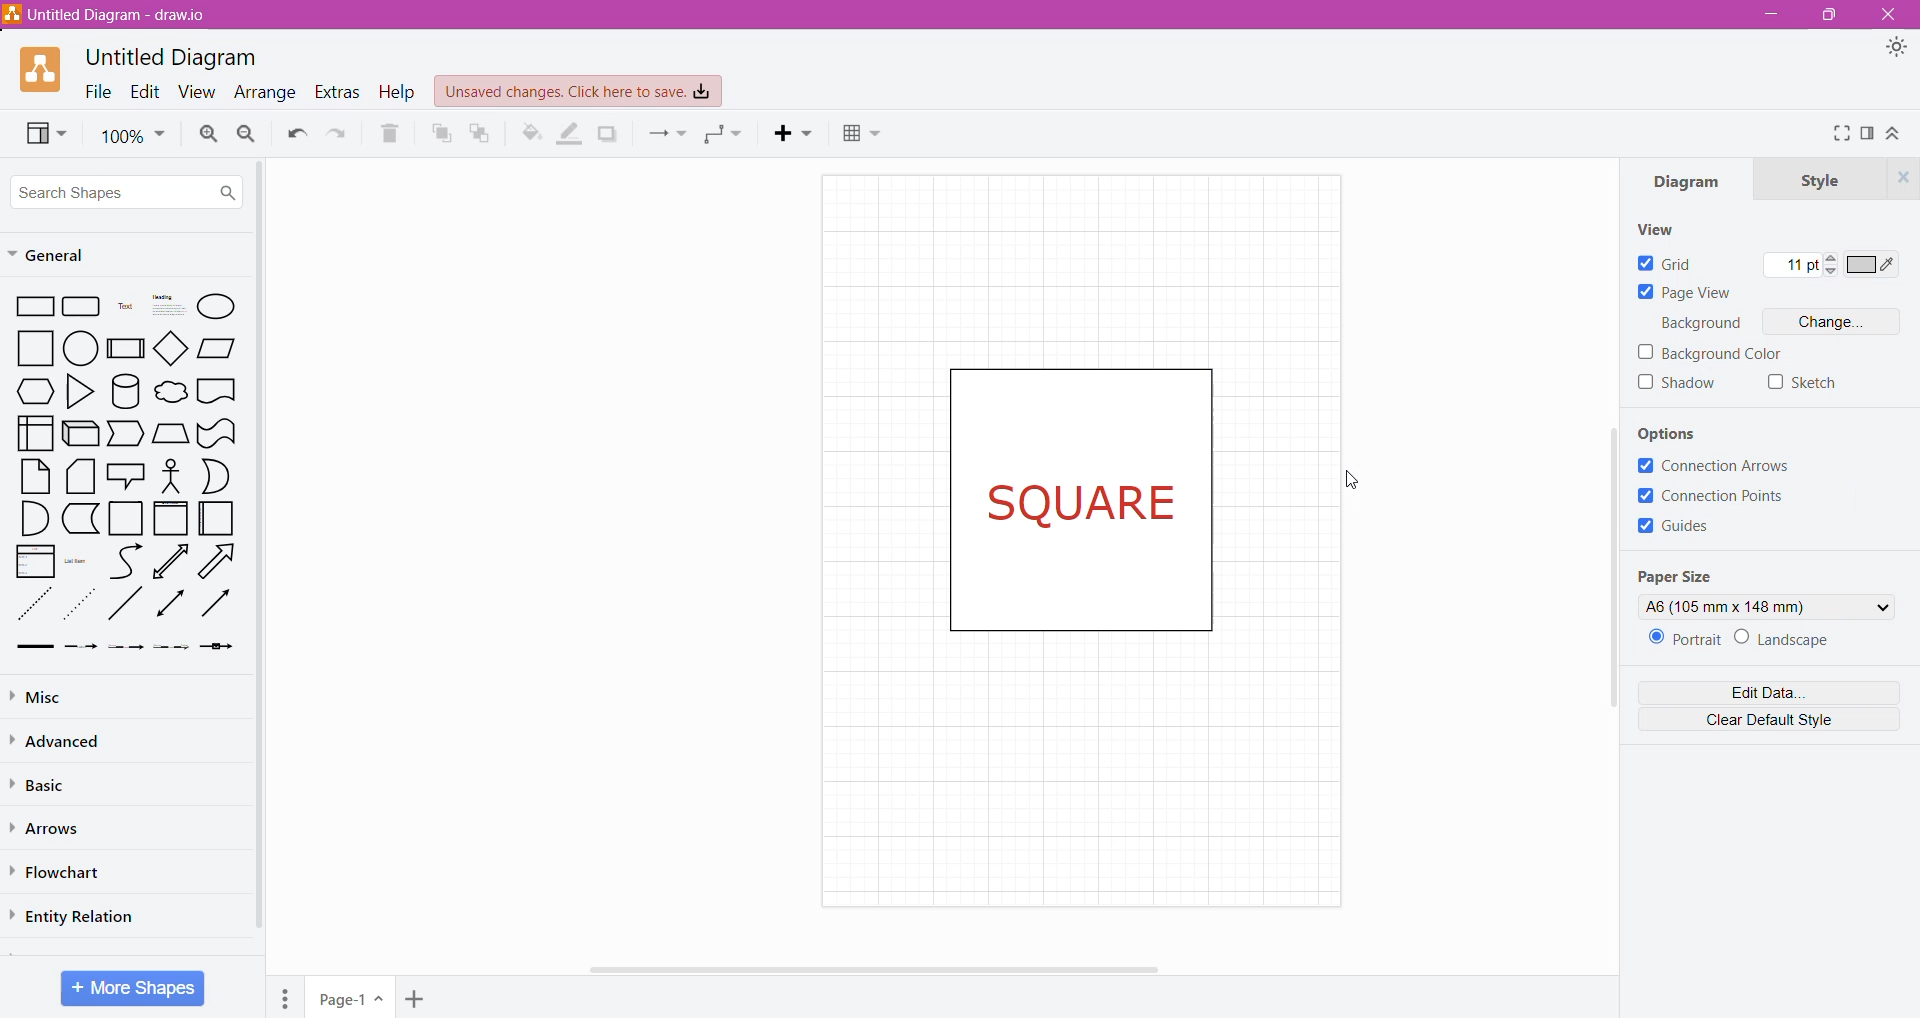 The width and height of the screenshot is (1920, 1018). I want to click on Expand/Collapse, so click(1893, 133).